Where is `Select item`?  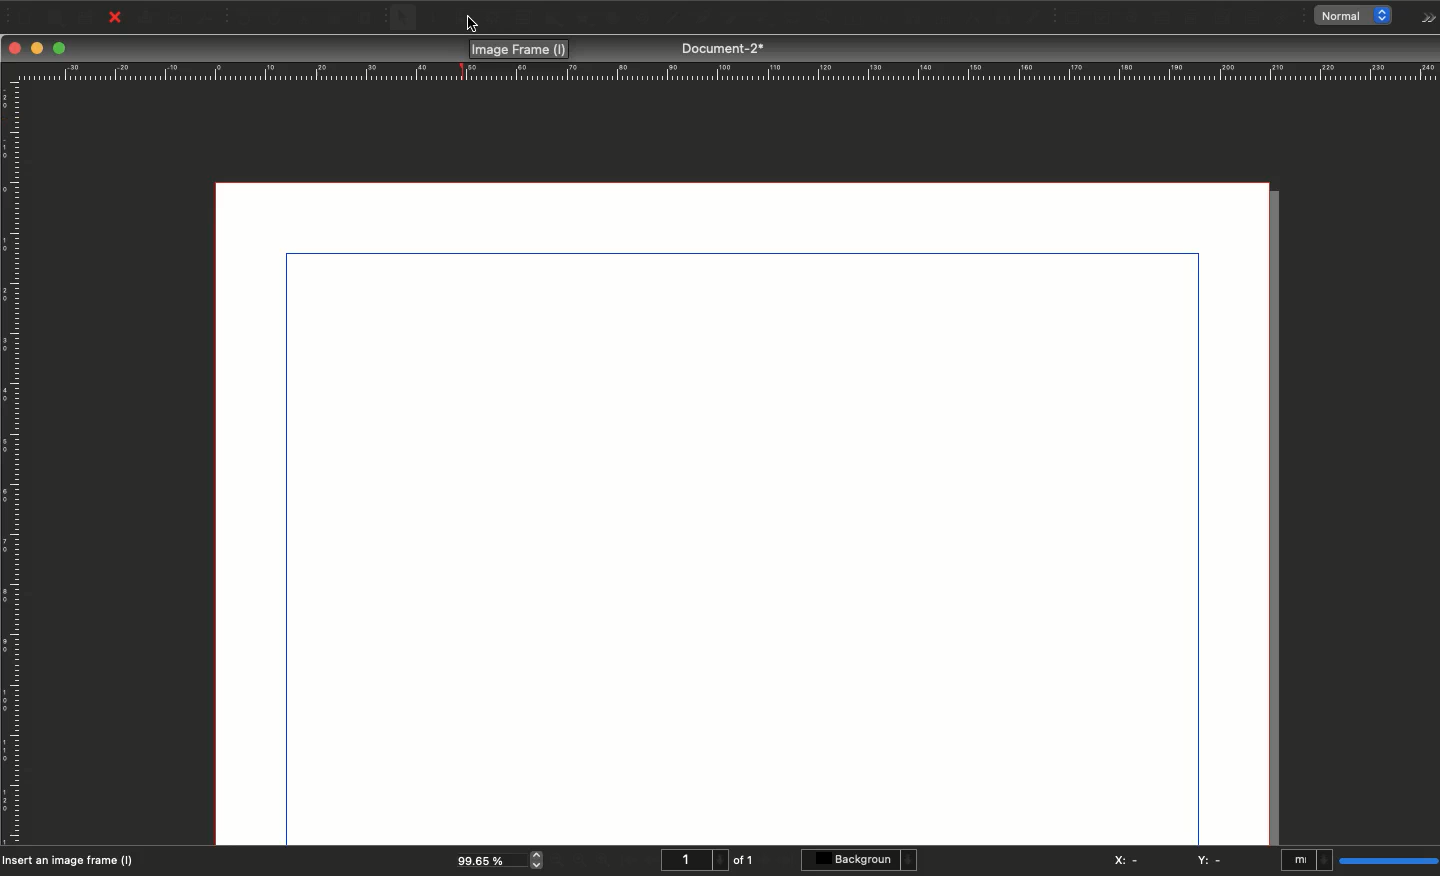 Select item is located at coordinates (404, 19).